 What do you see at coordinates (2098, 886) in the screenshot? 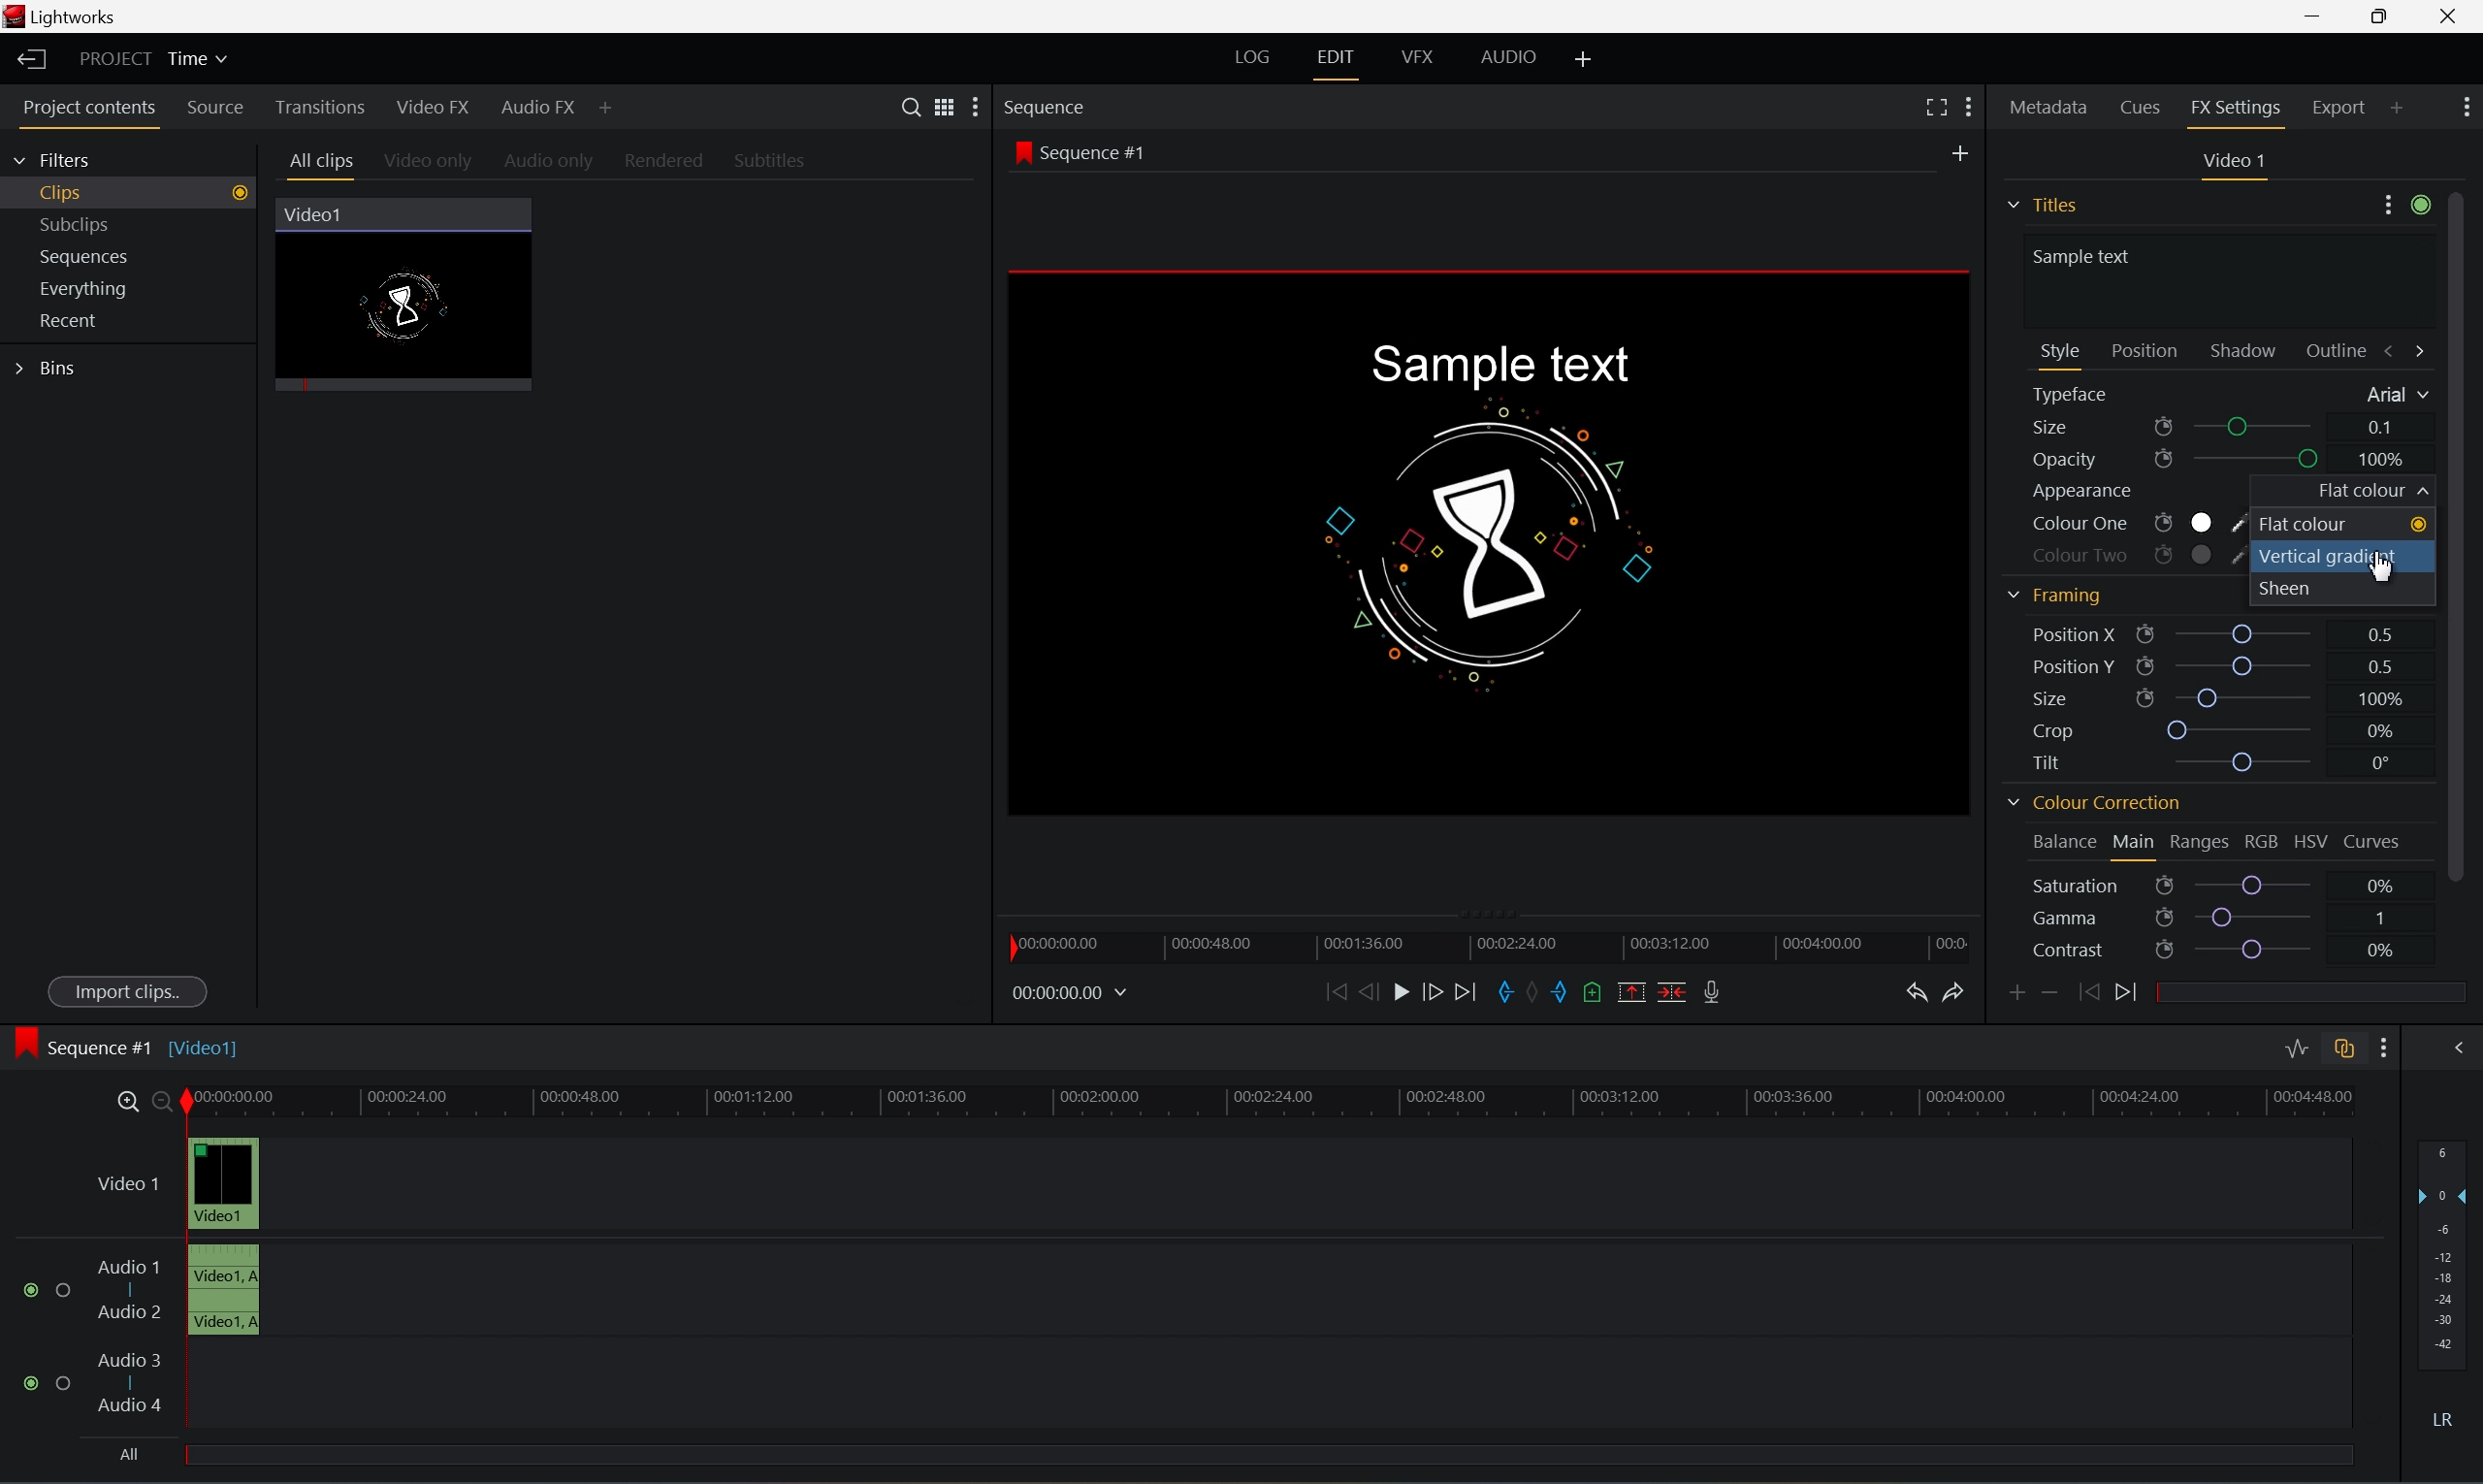
I see `saturation` at bounding box center [2098, 886].